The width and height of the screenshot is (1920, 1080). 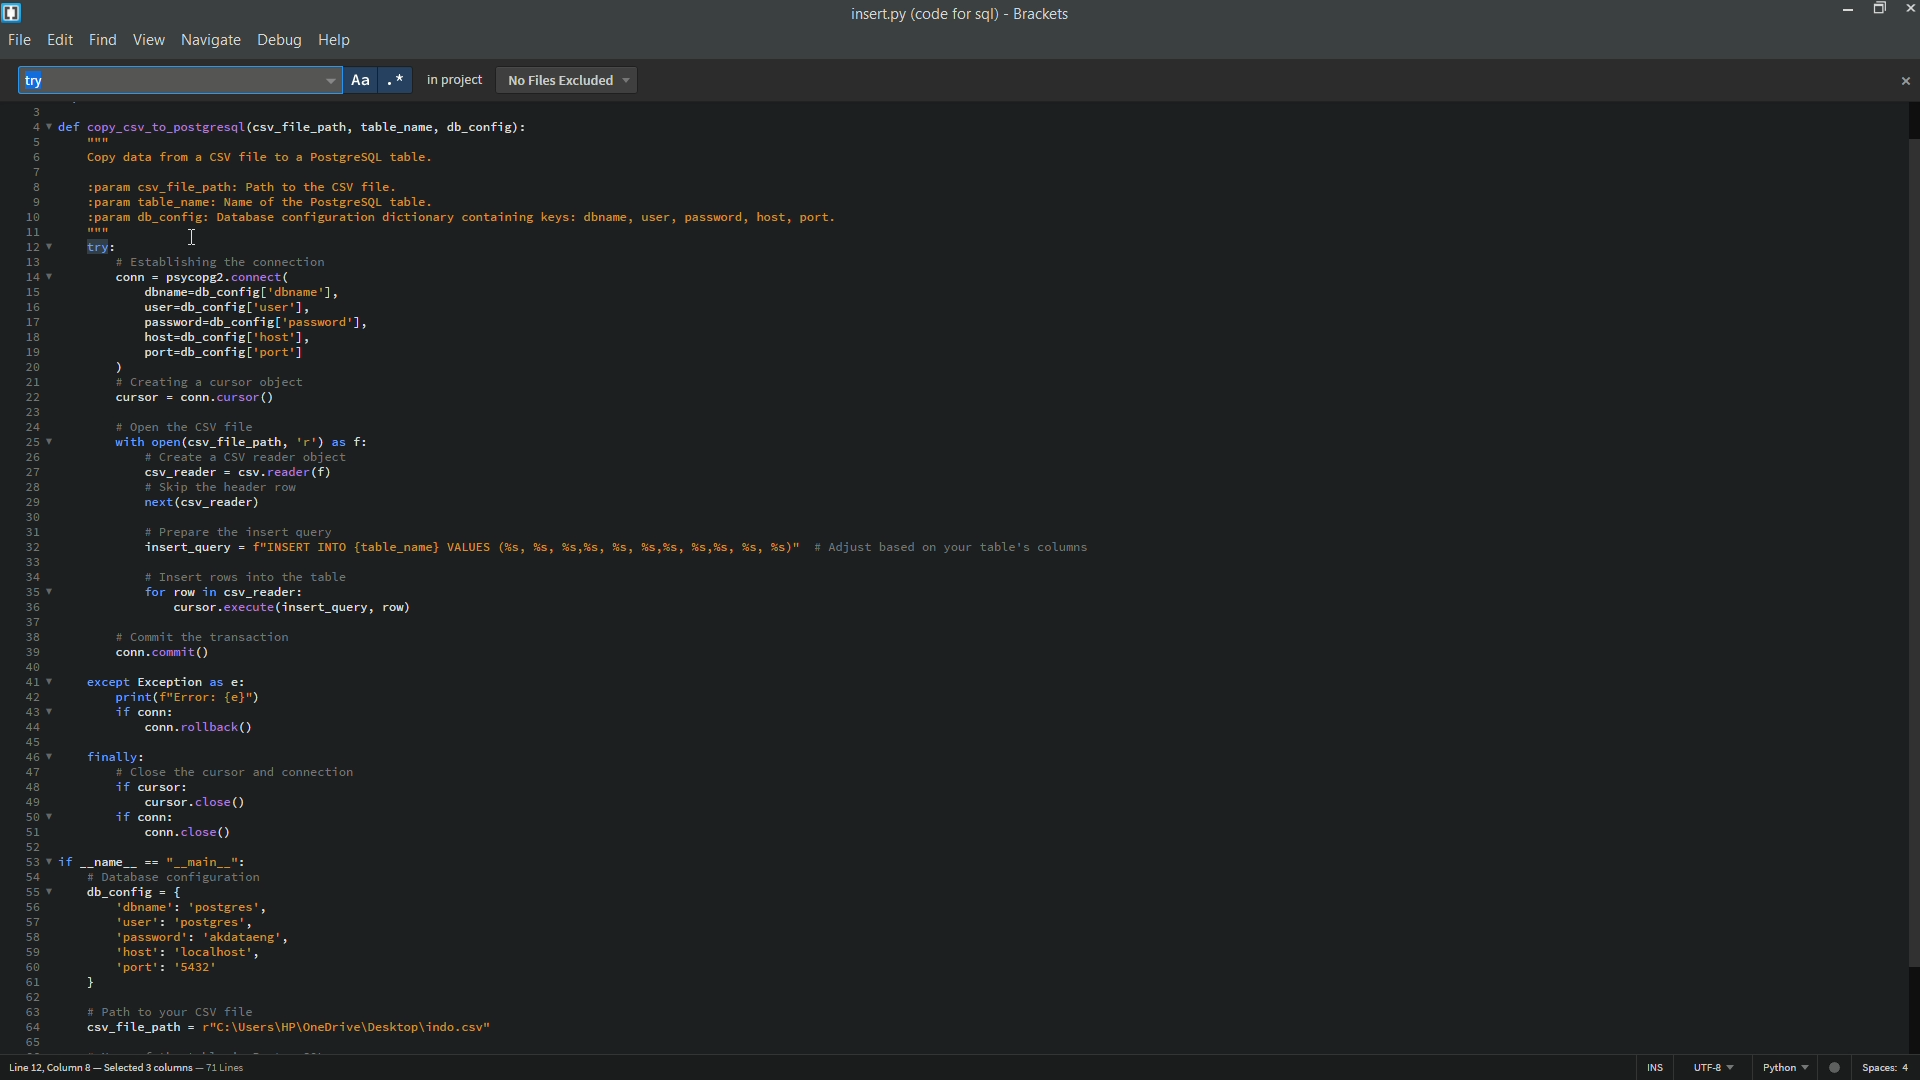 I want to click on regular expression, so click(x=397, y=80).